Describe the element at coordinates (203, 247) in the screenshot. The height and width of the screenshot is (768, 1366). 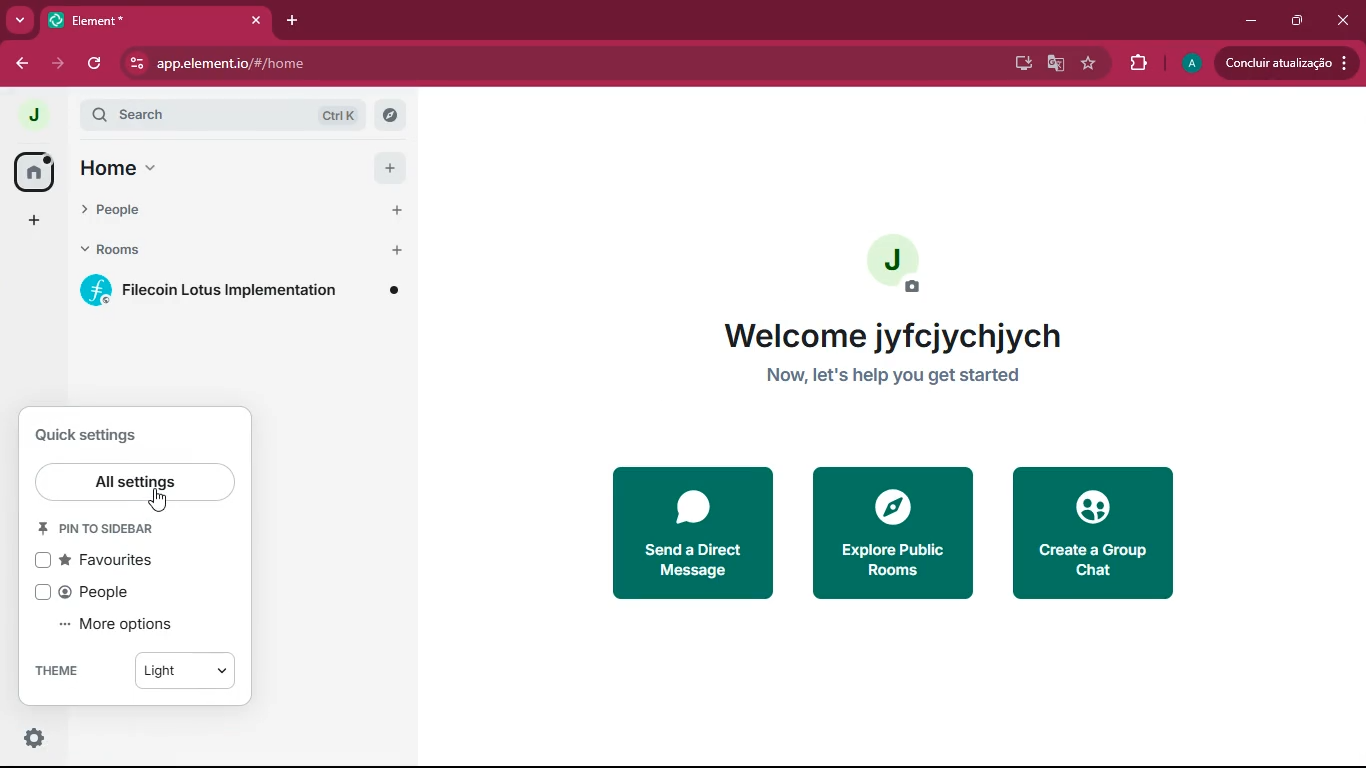
I see `rooms` at that location.